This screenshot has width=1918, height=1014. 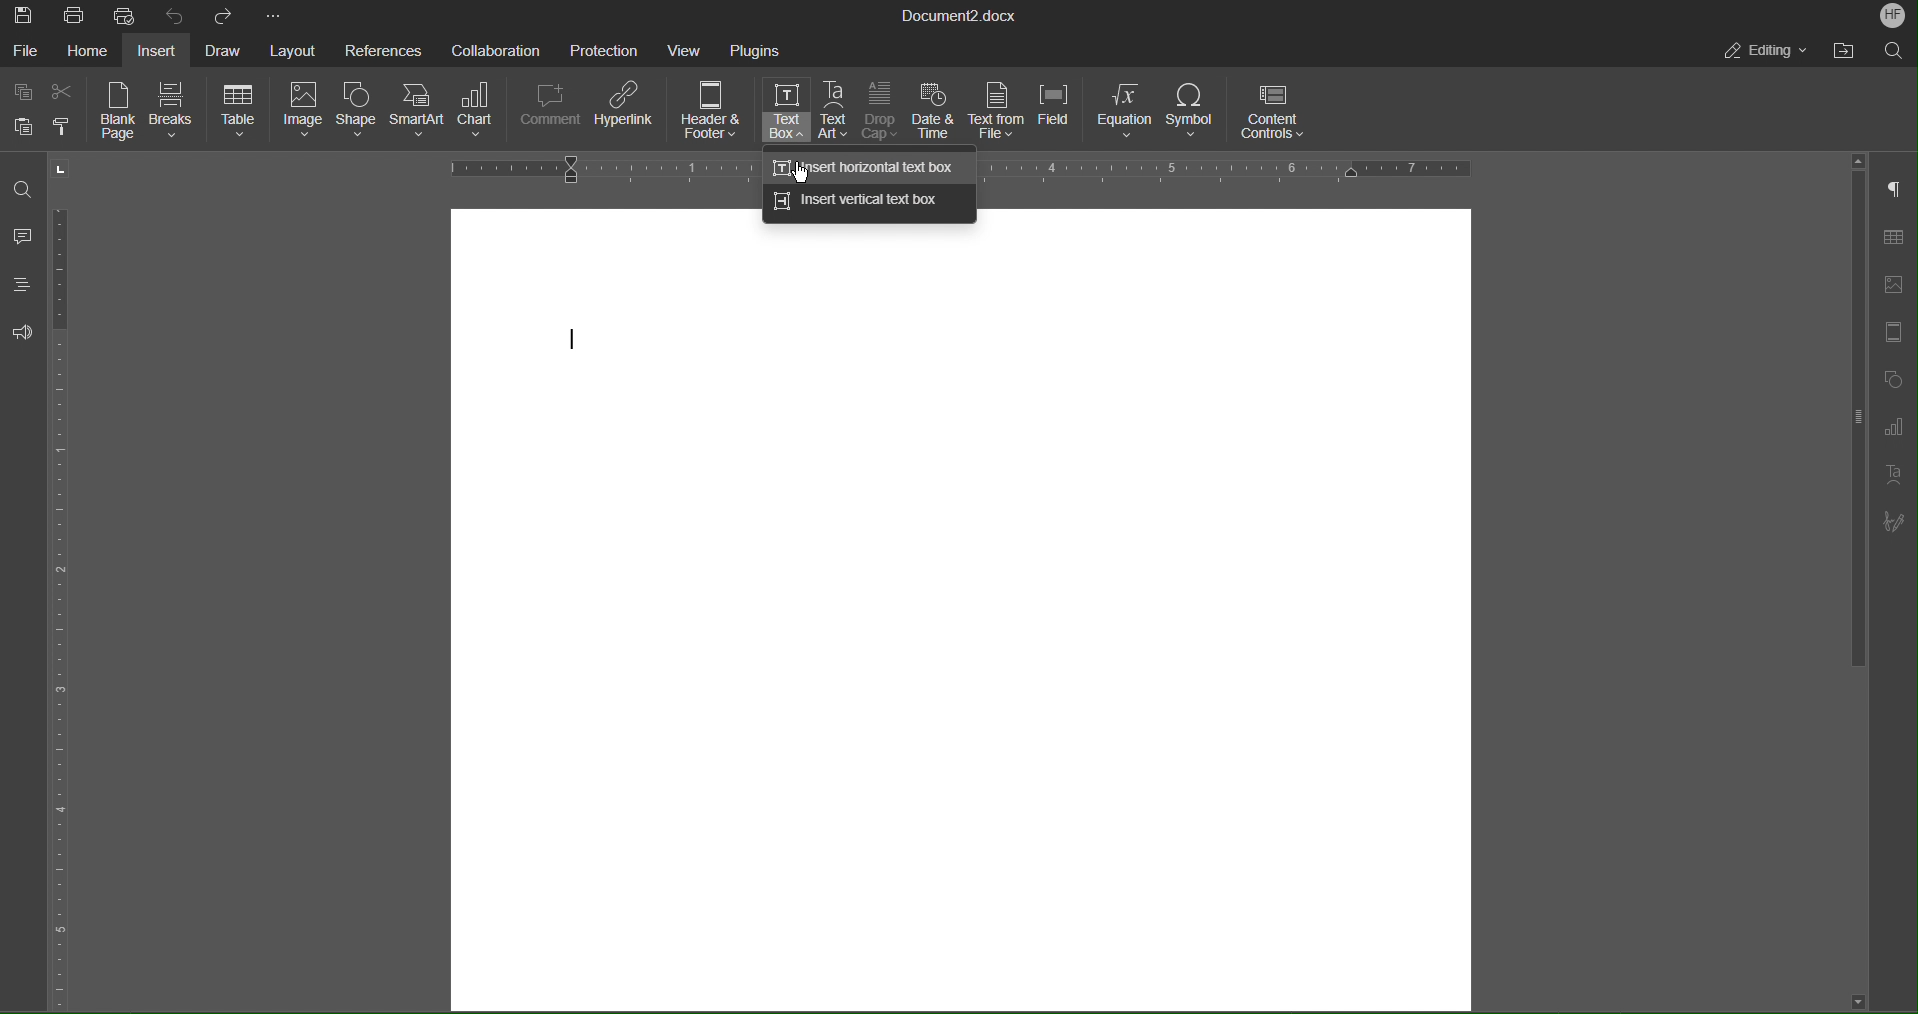 I want to click on More, so click(x=274, y=14).